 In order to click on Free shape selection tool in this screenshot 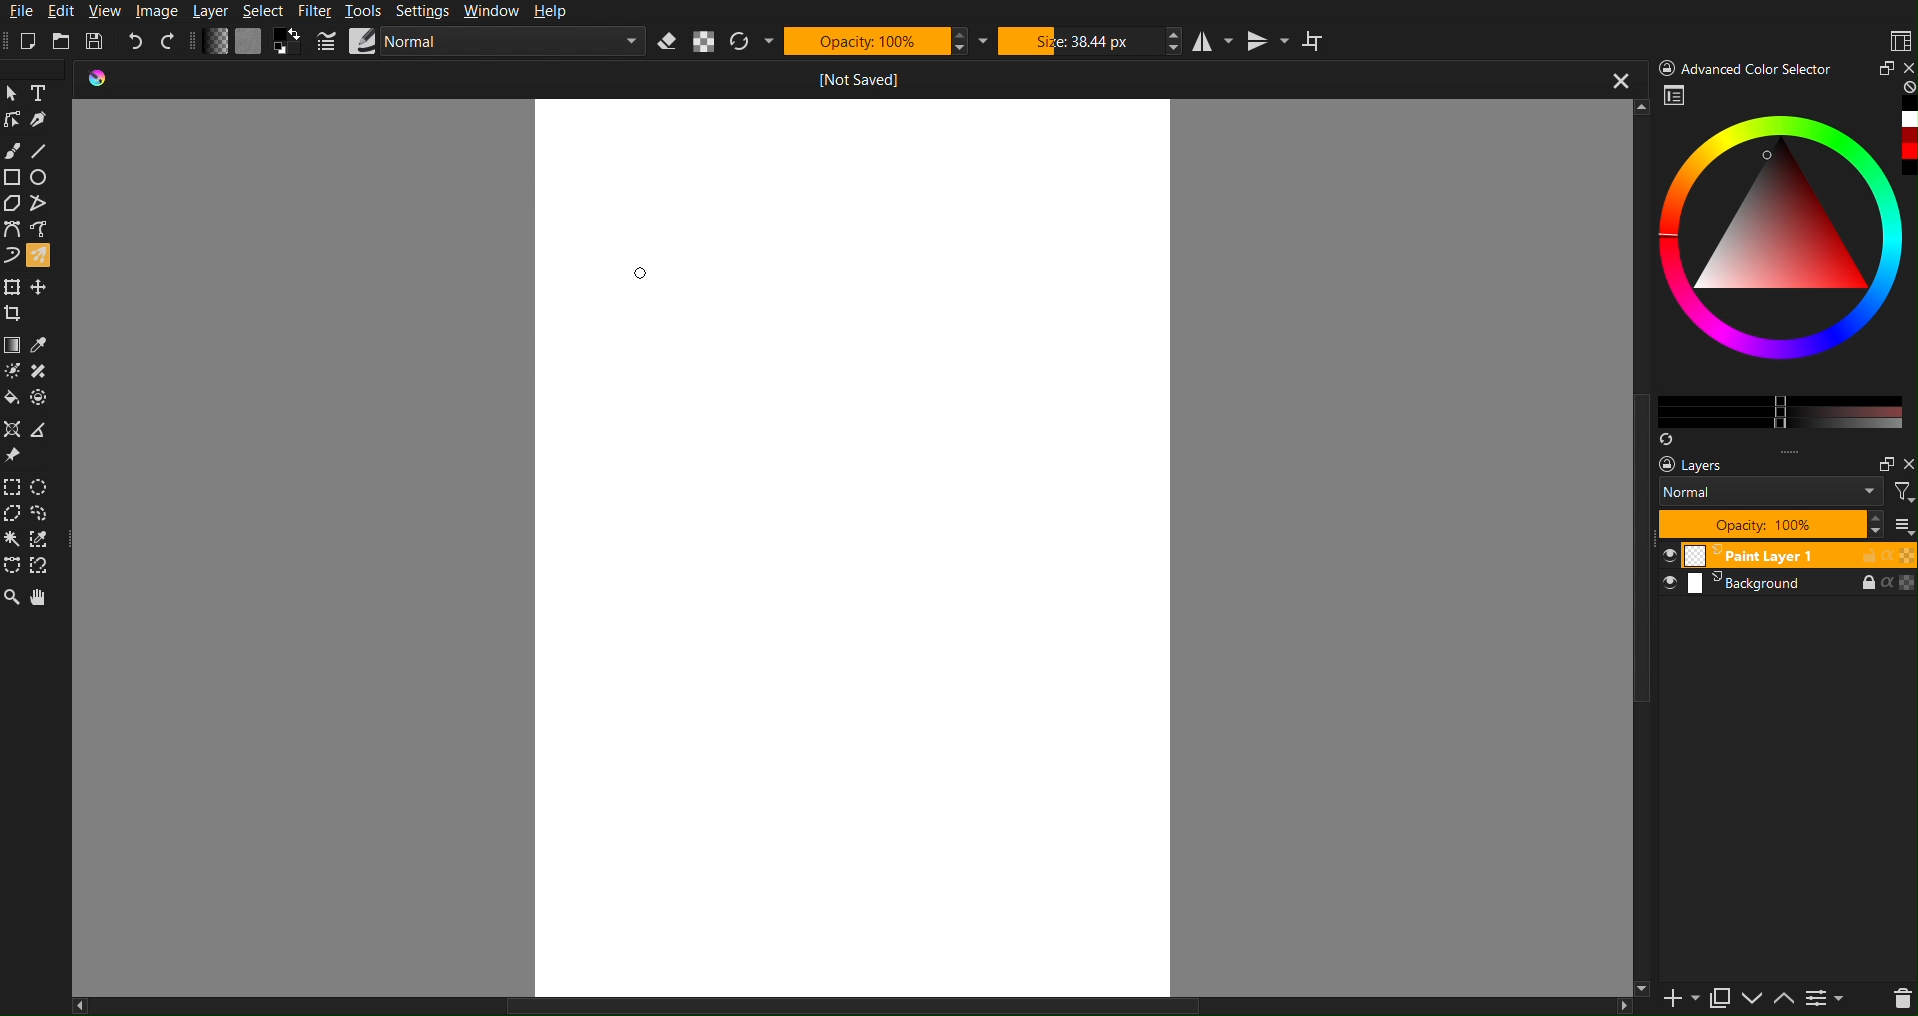, I will do `click(47, 513)`.